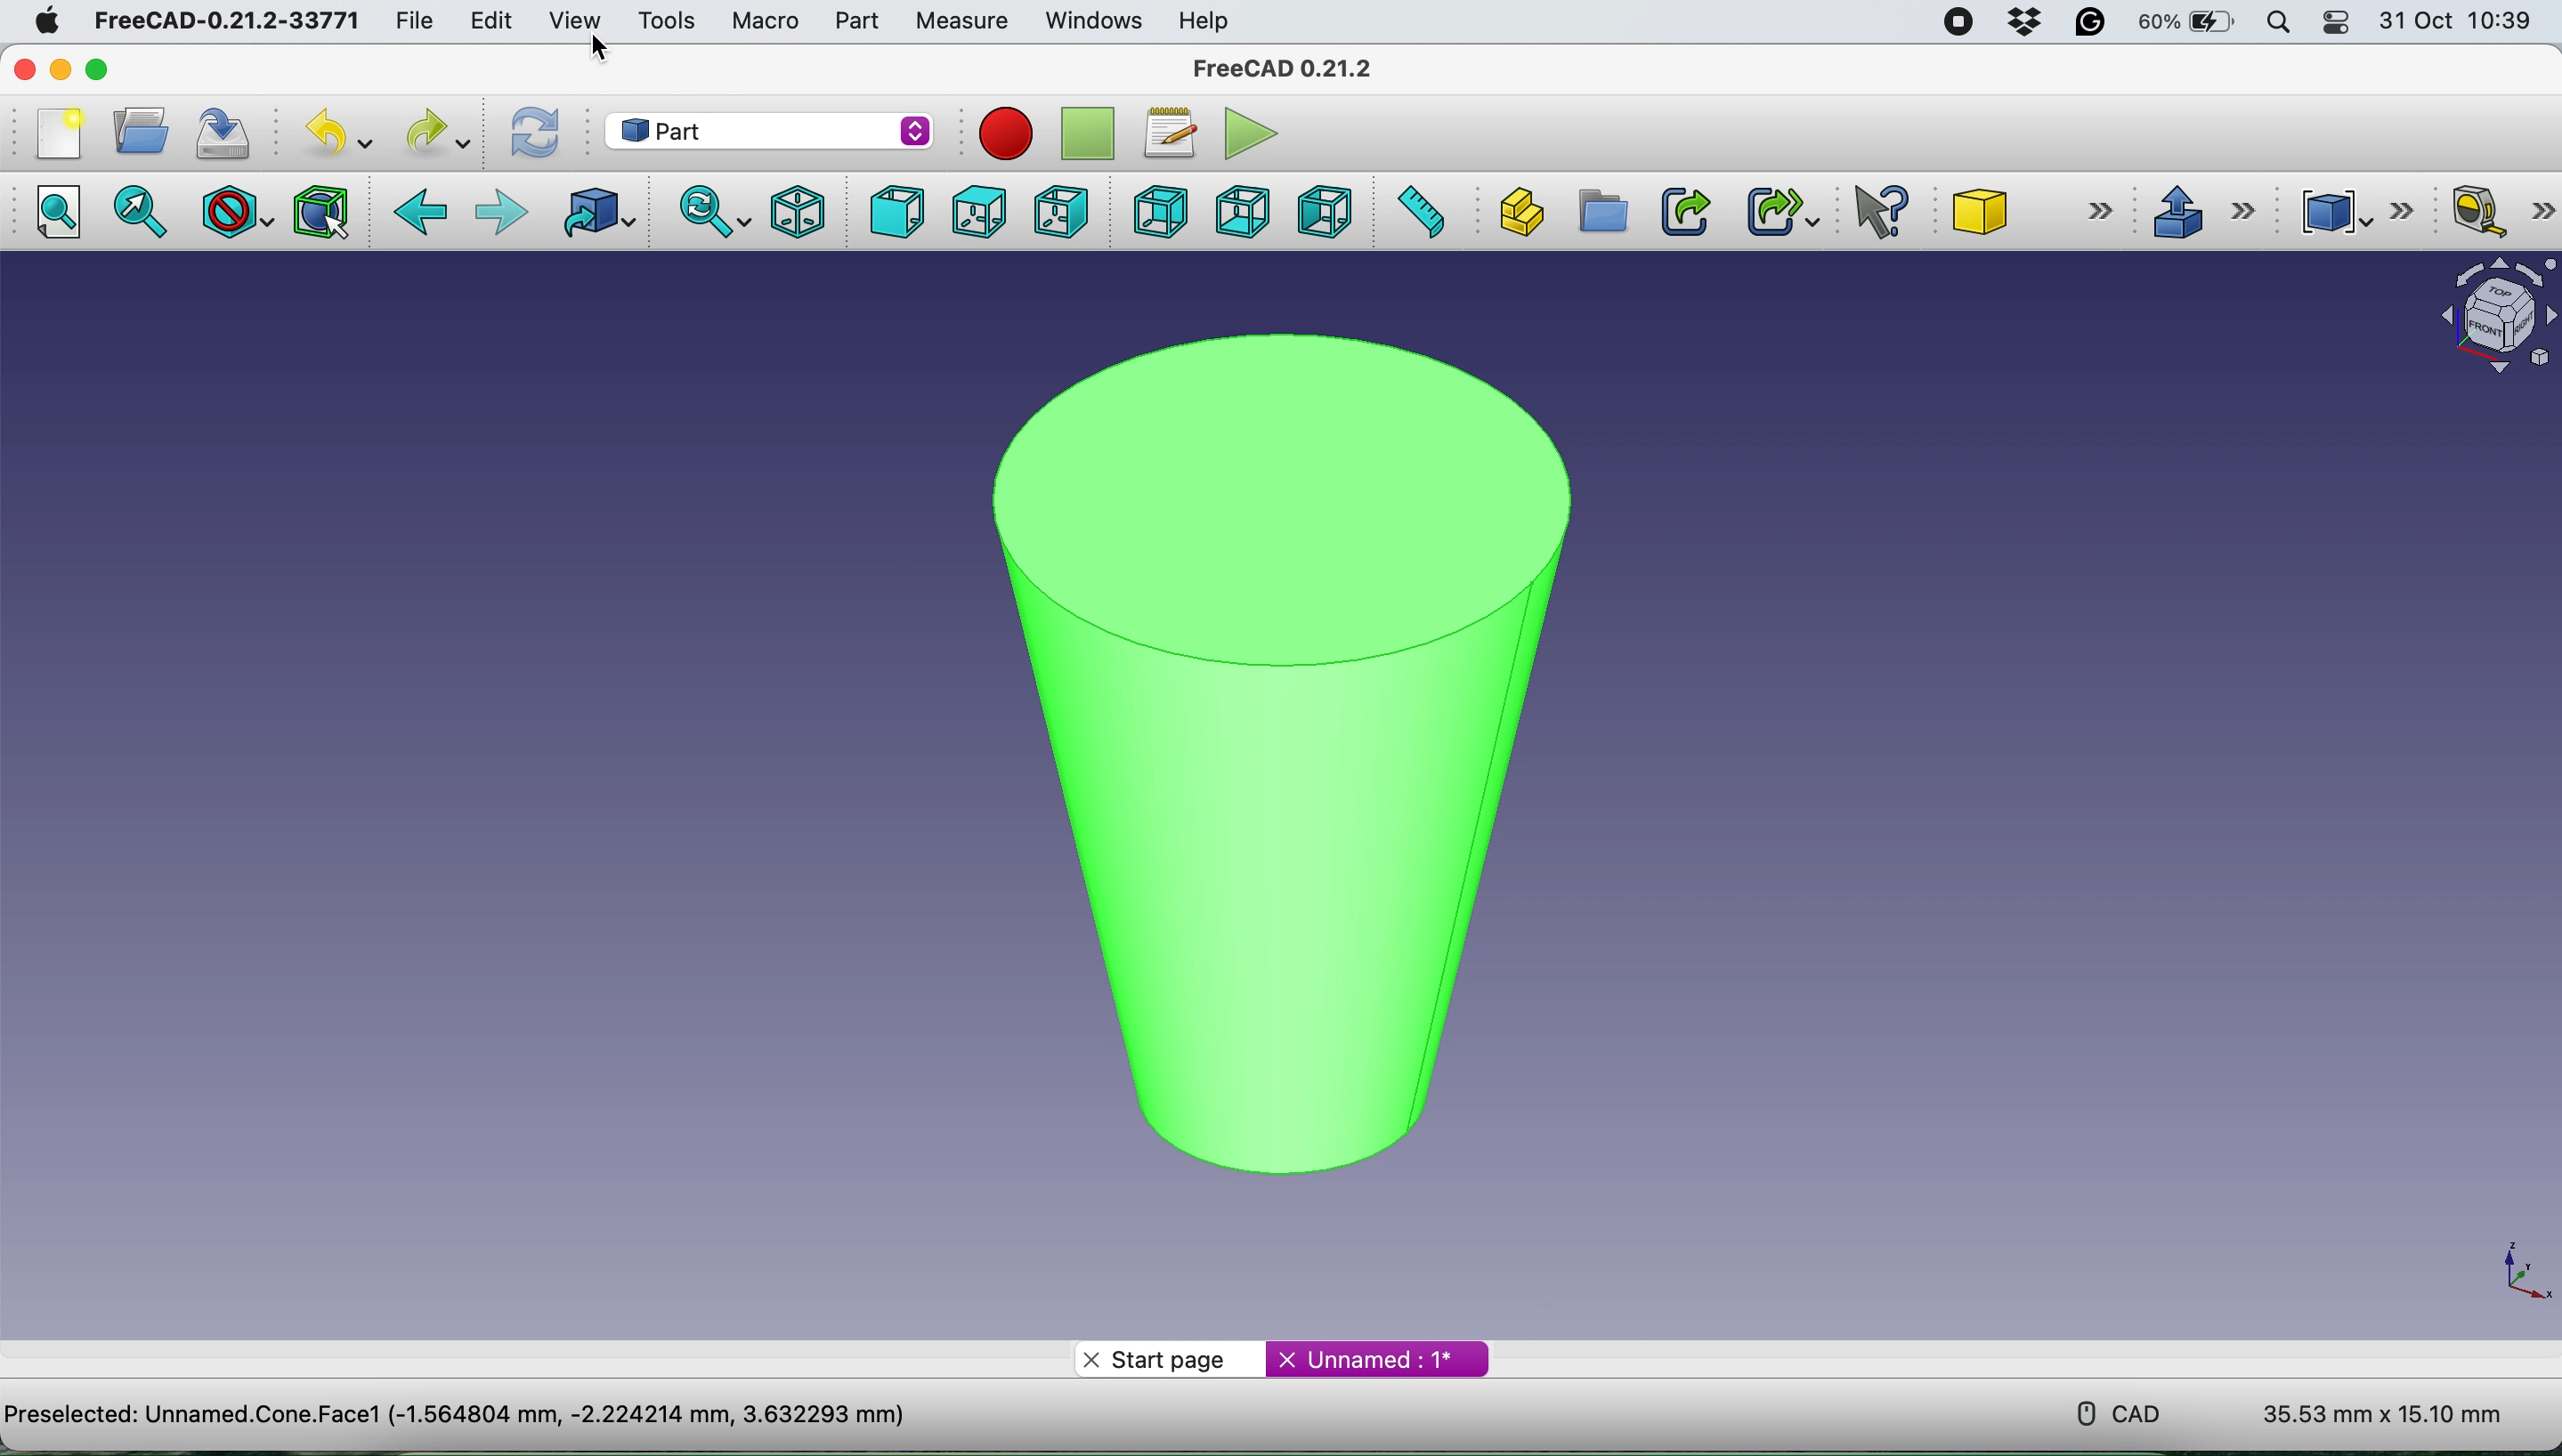 This screenshot has height=1456, width=2562. Describe the element at coordinates (667, 22) in the screenshot. I see `tools` at that location.